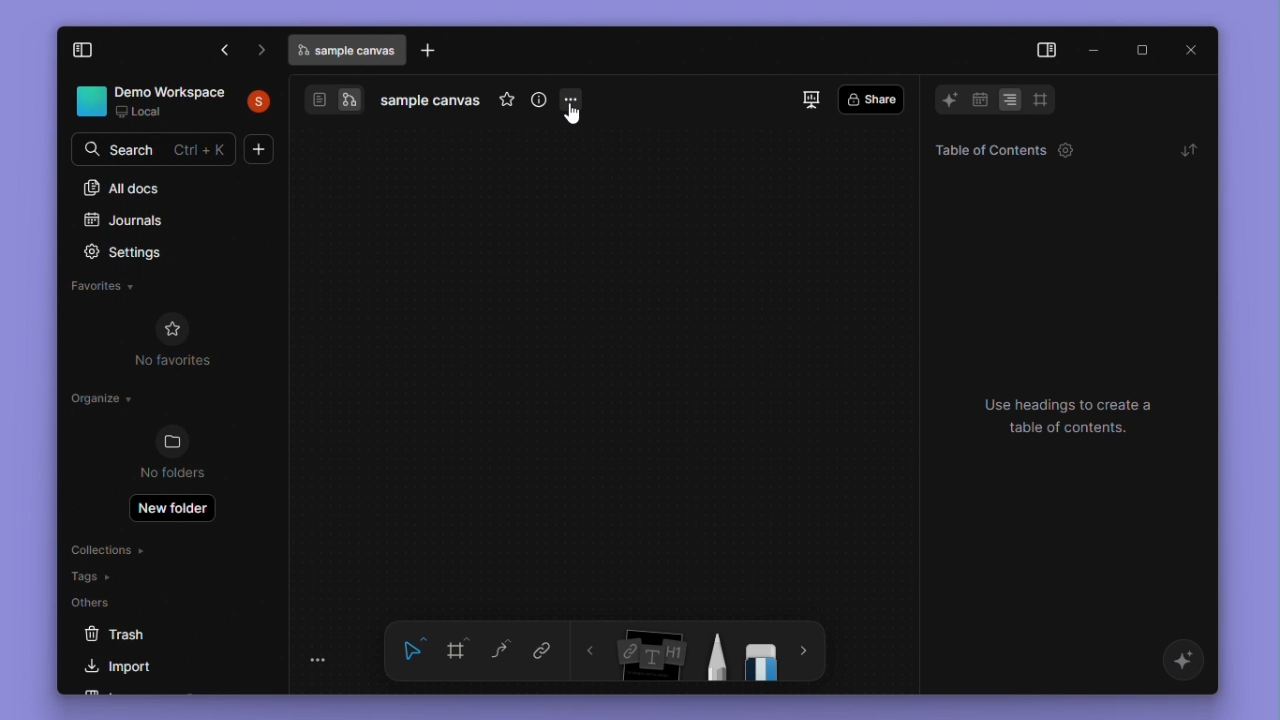 The width and height of the screenshot is (1280, 720). Describe the element at coordinates (156, 147) in the screenshot. I see `Search` at that location.